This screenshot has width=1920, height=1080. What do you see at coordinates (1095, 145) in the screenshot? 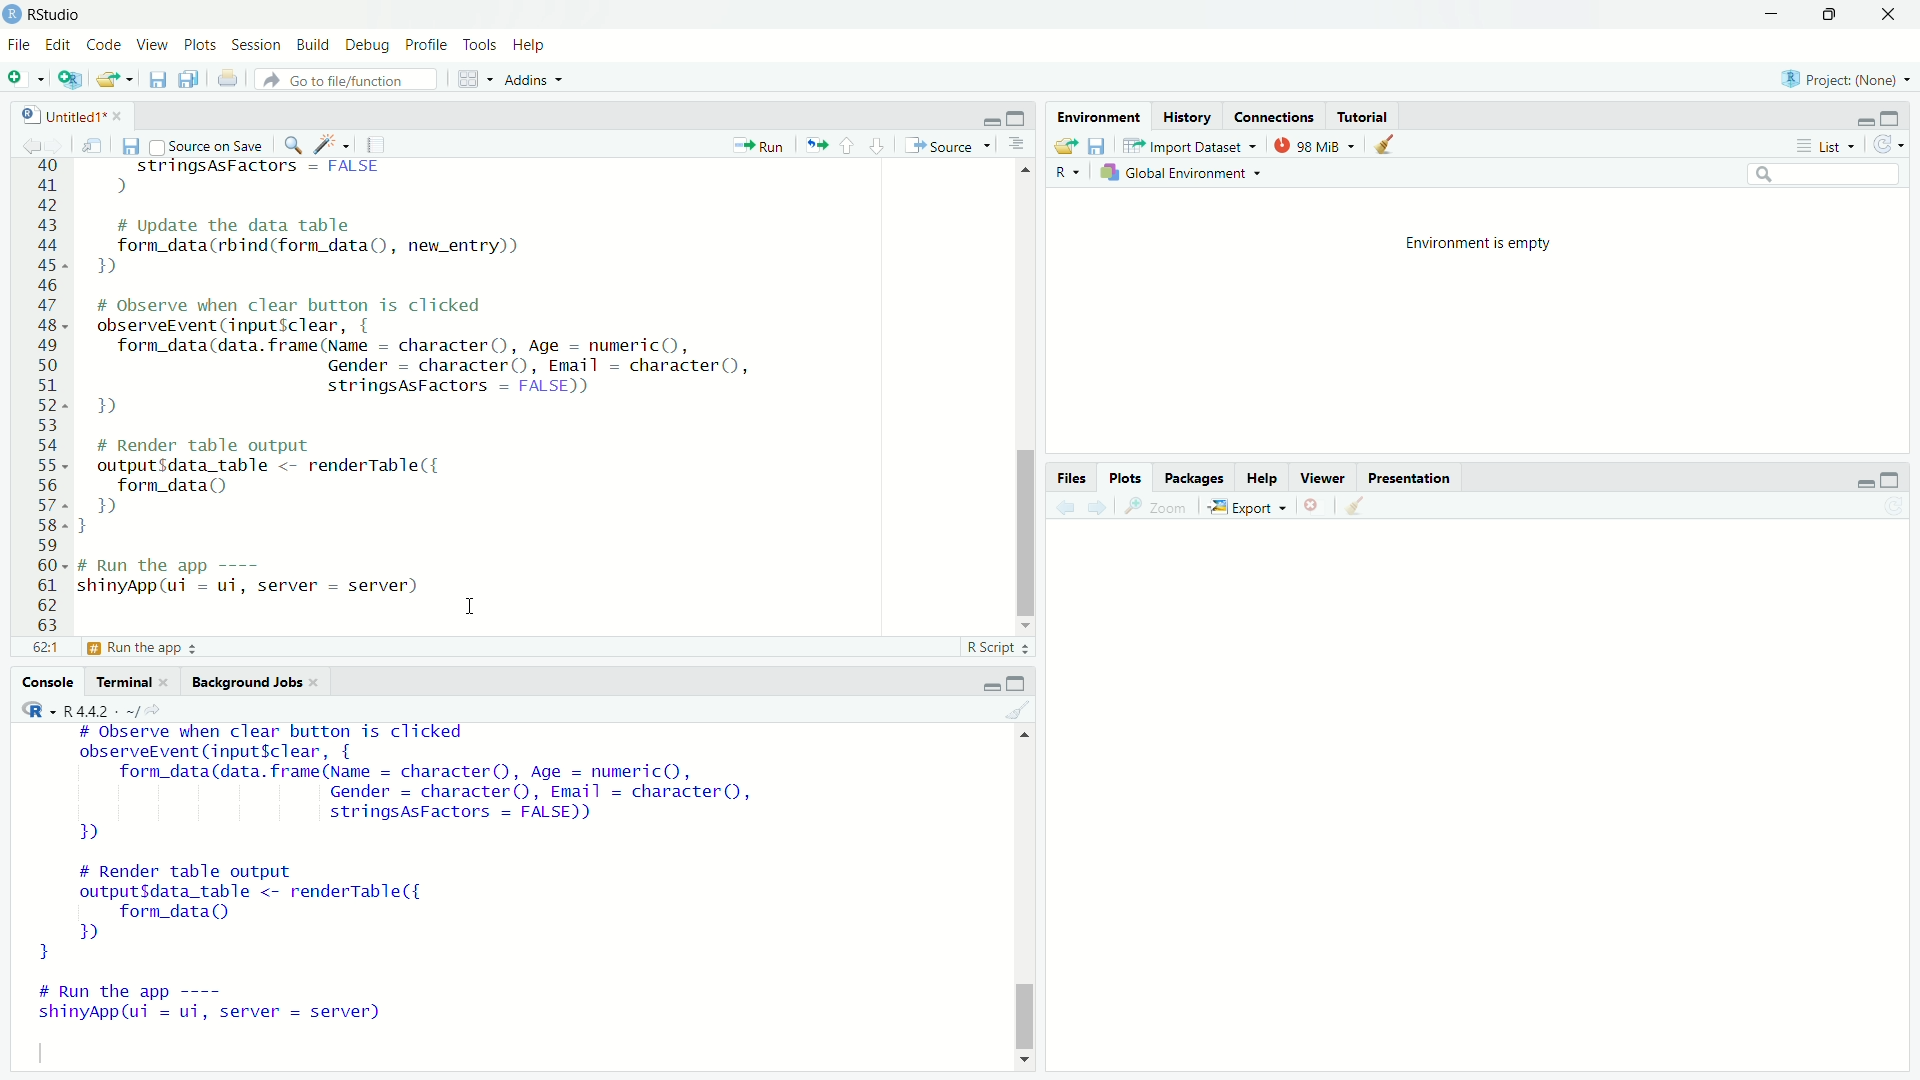
I see `save workspace as` at bounding box center [1095, 145].